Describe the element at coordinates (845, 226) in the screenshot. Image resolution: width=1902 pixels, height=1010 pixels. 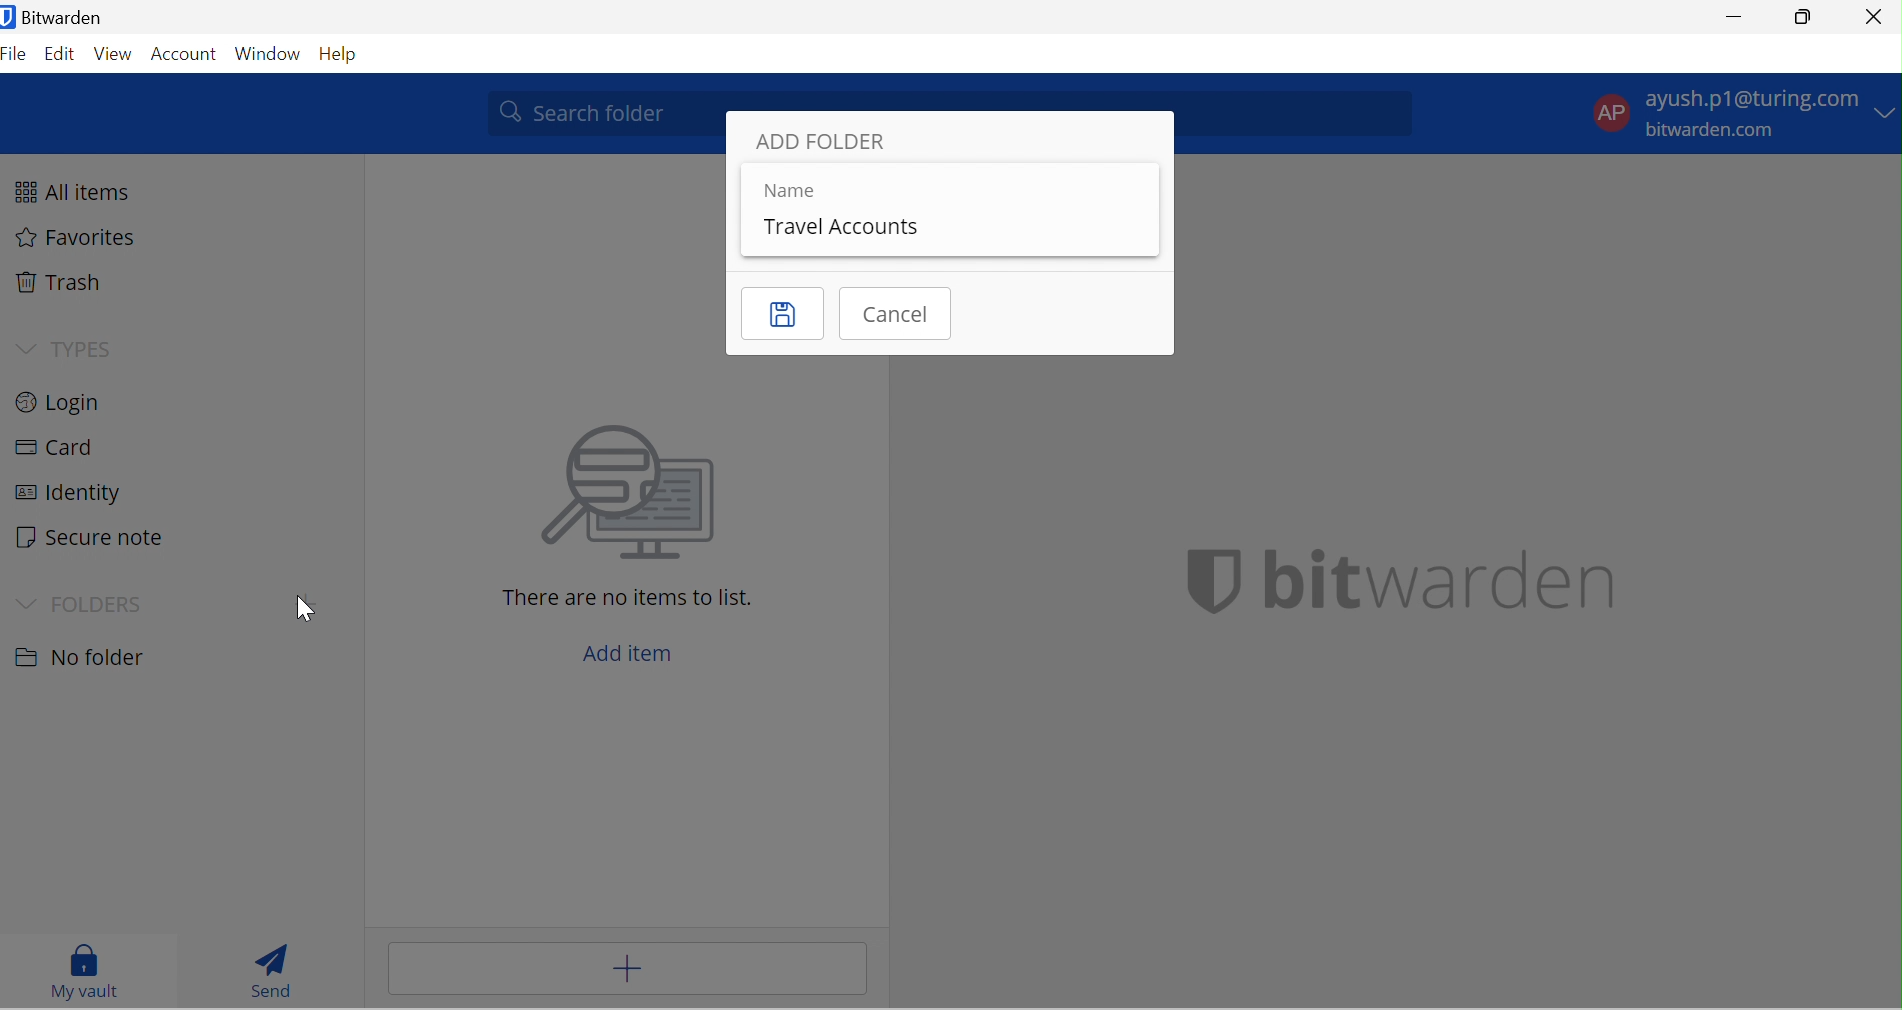
I see `Travel Accounts` at that location.